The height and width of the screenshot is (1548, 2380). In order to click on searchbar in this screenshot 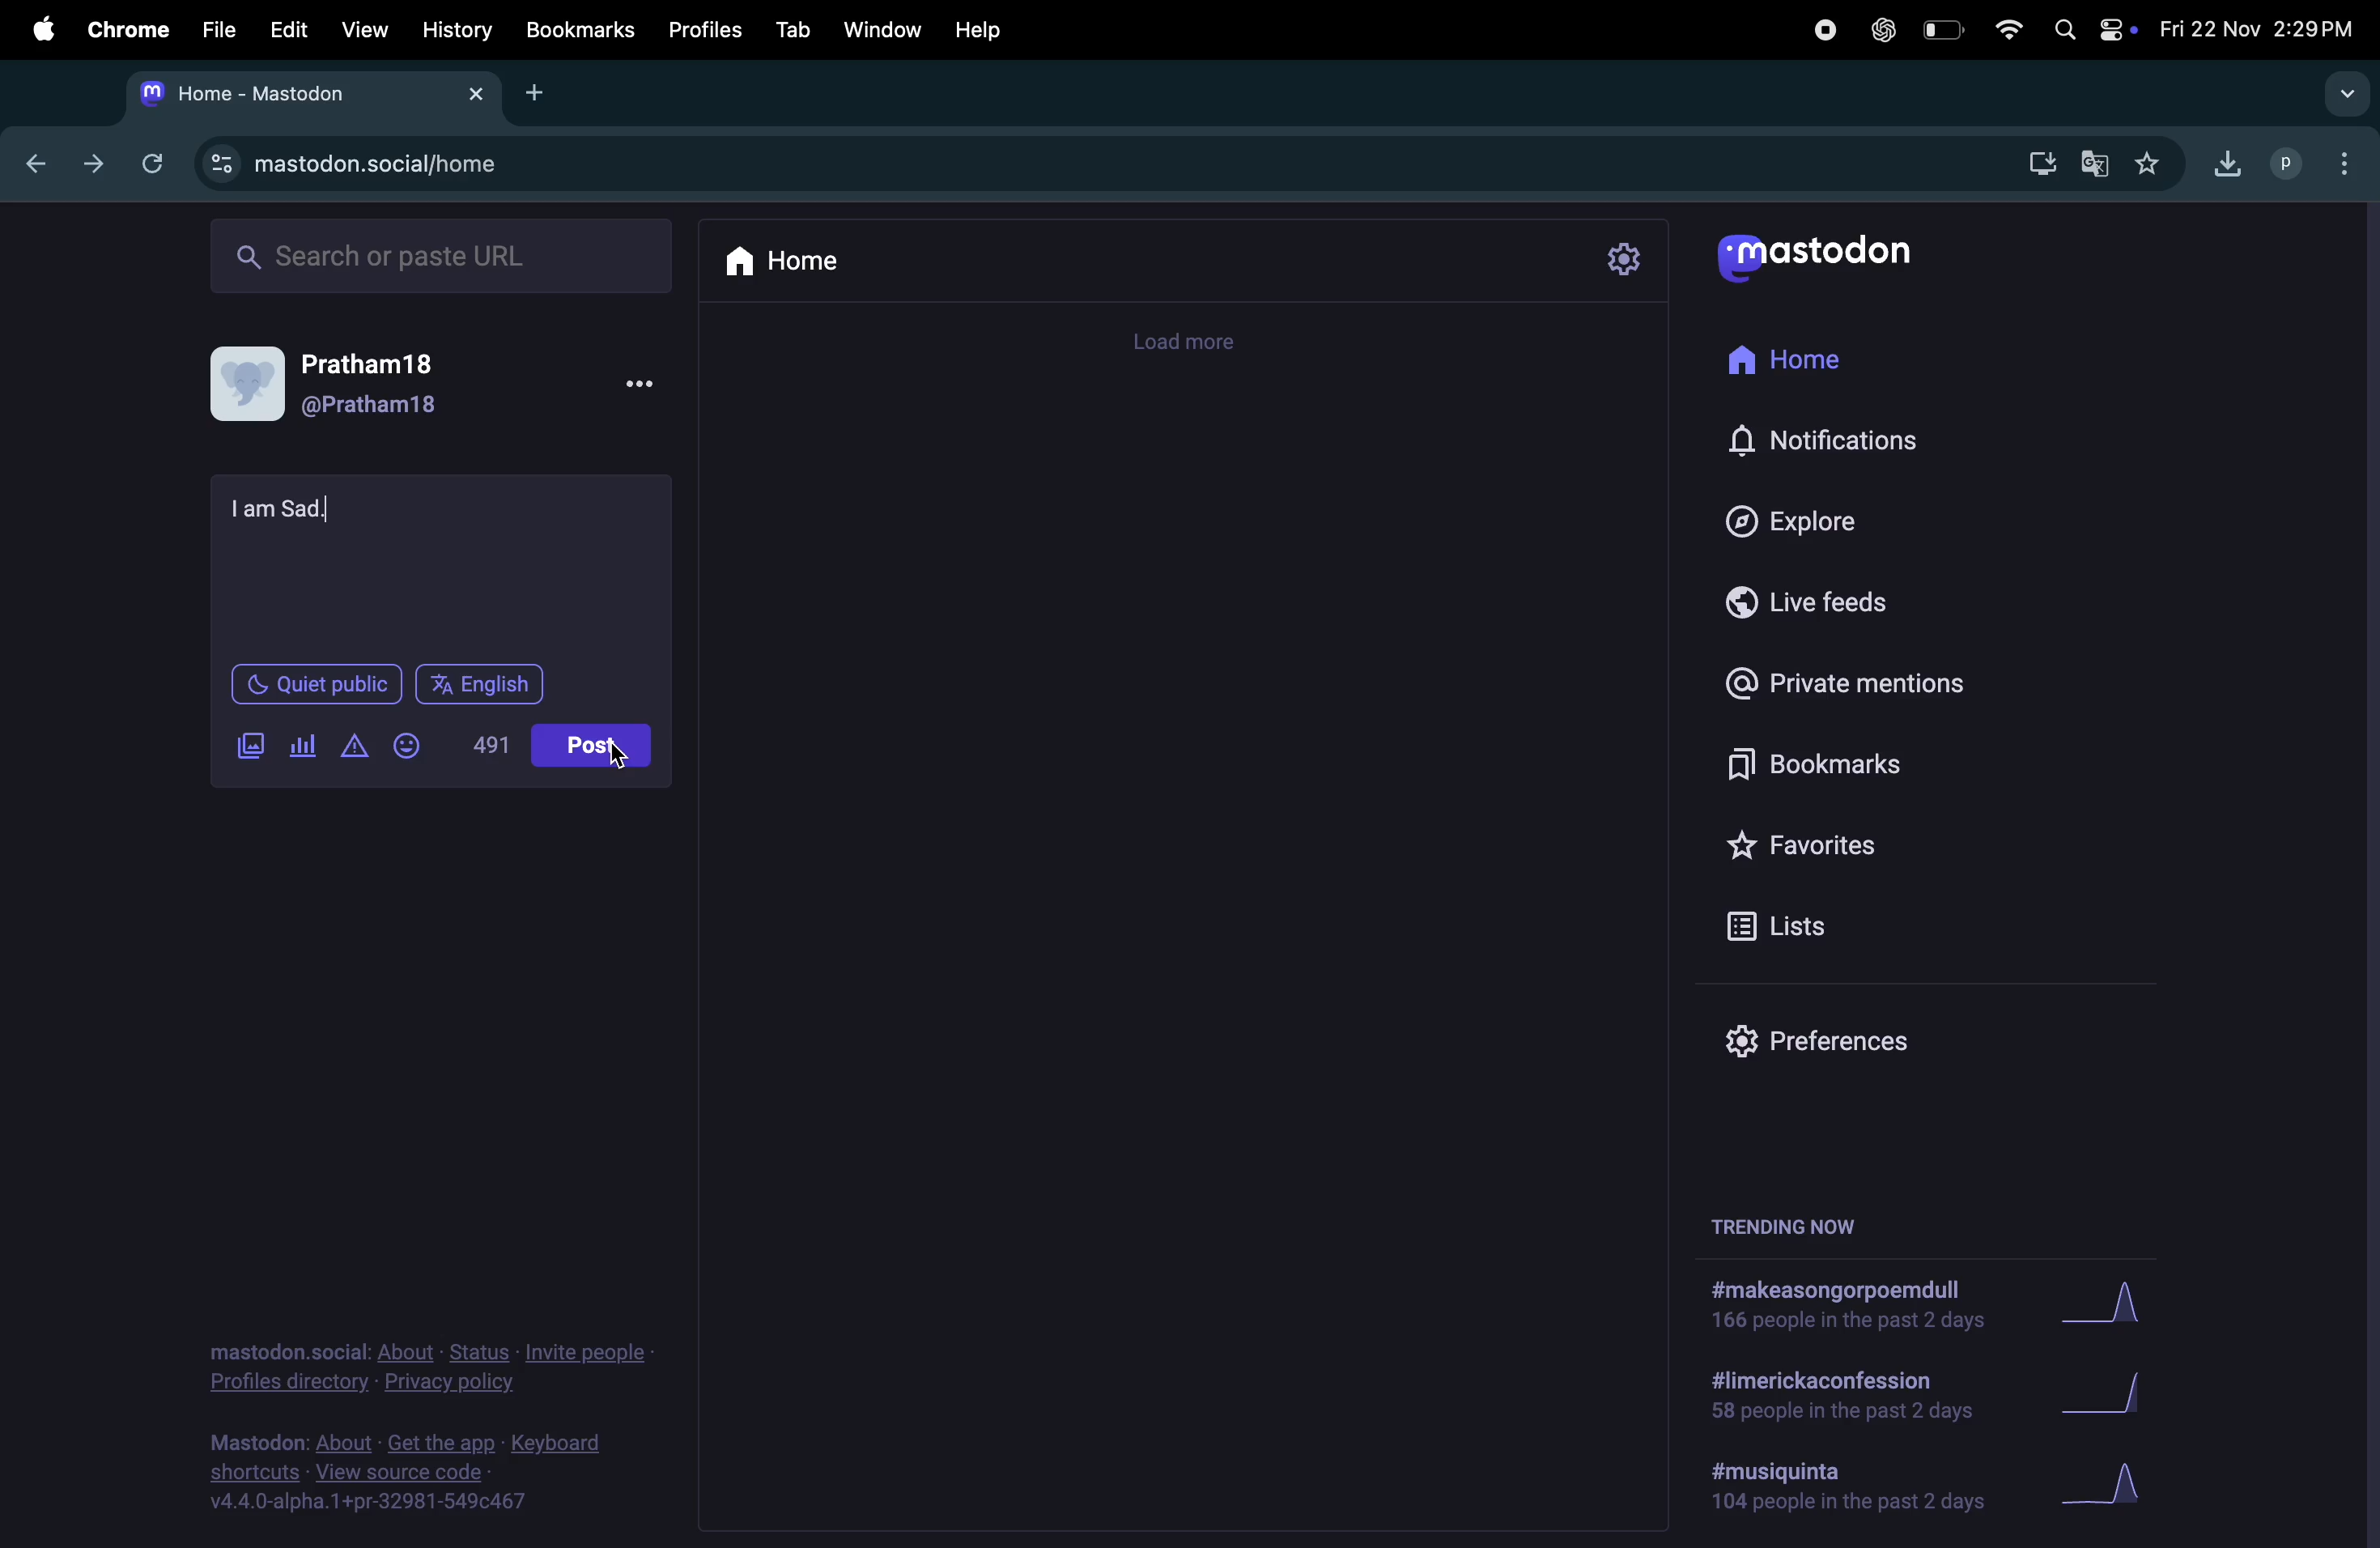, I will do `click(436, 252)`.